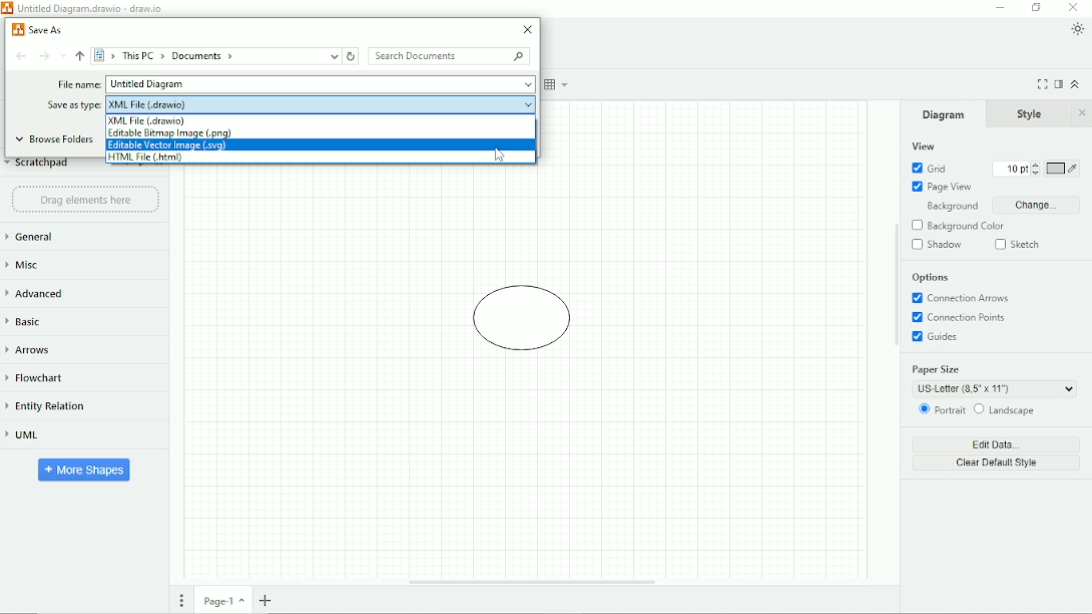  I want to click on Collapse/Expand, so click(1077, 84).